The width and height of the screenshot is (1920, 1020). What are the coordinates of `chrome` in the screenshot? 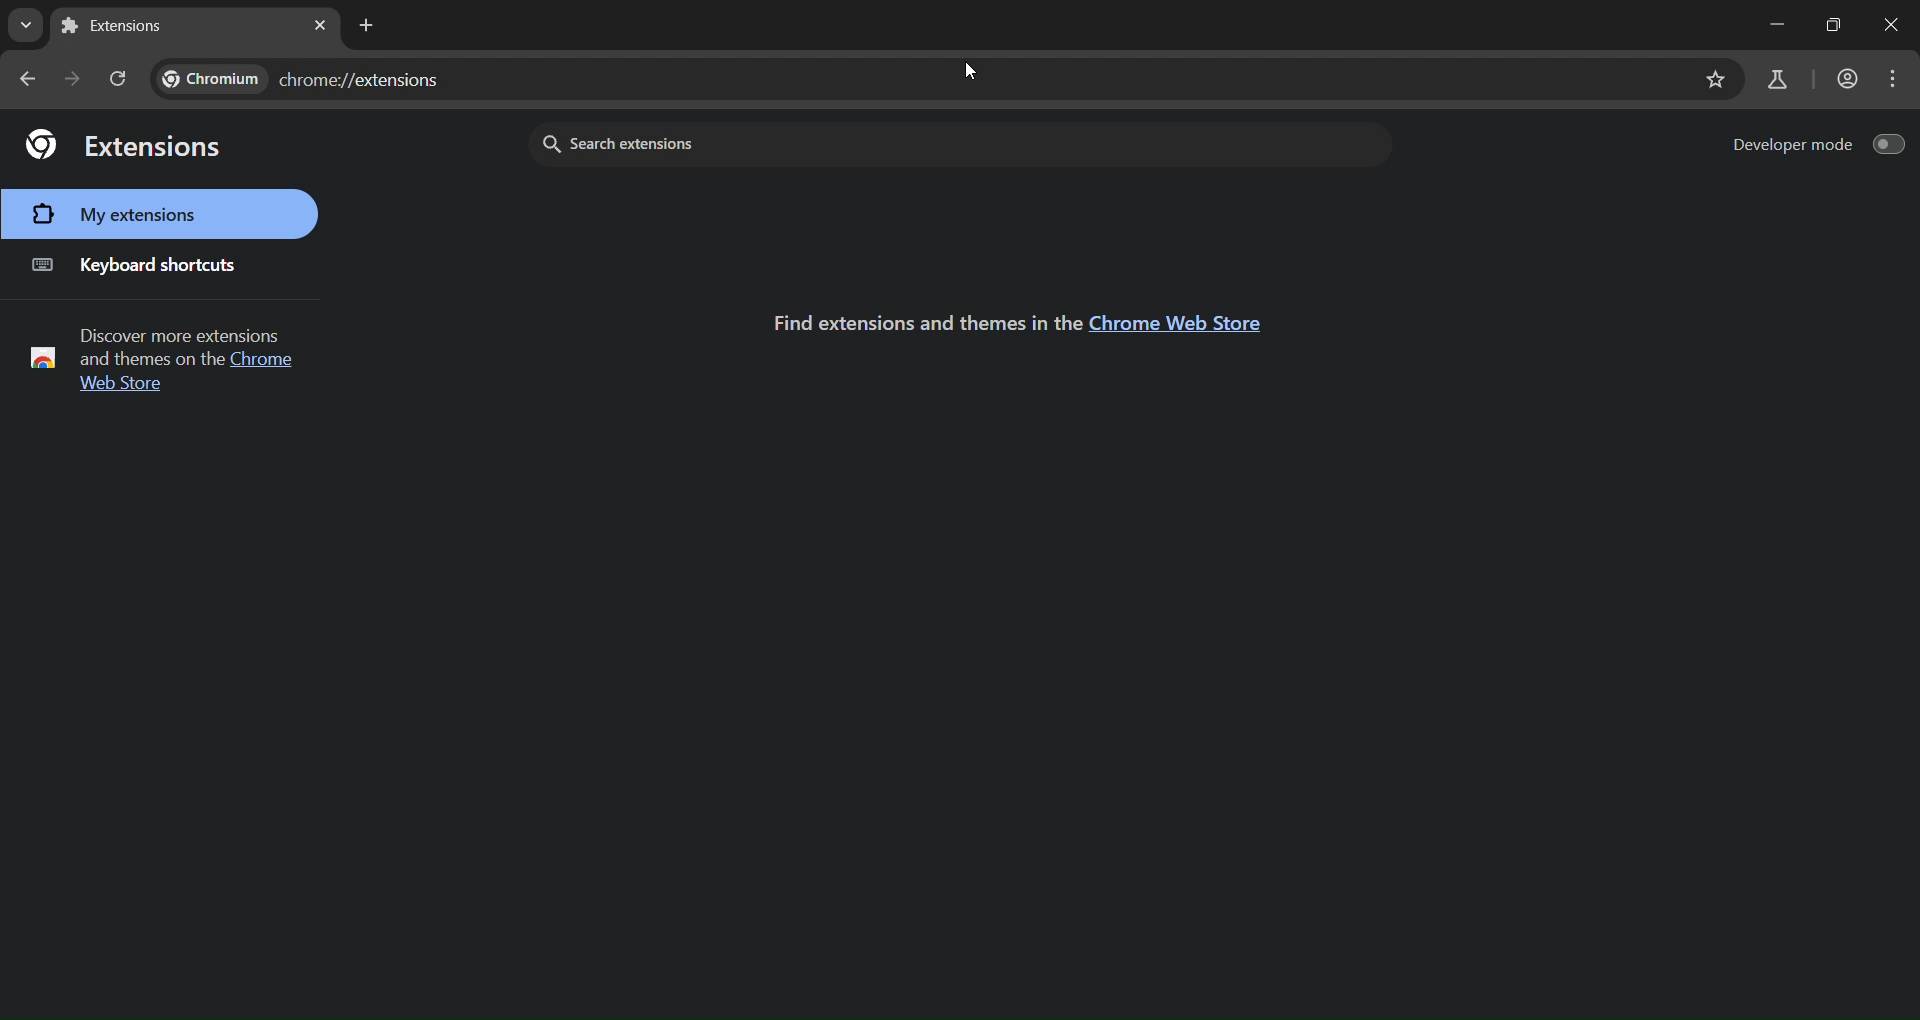 It's located at (269, 358).